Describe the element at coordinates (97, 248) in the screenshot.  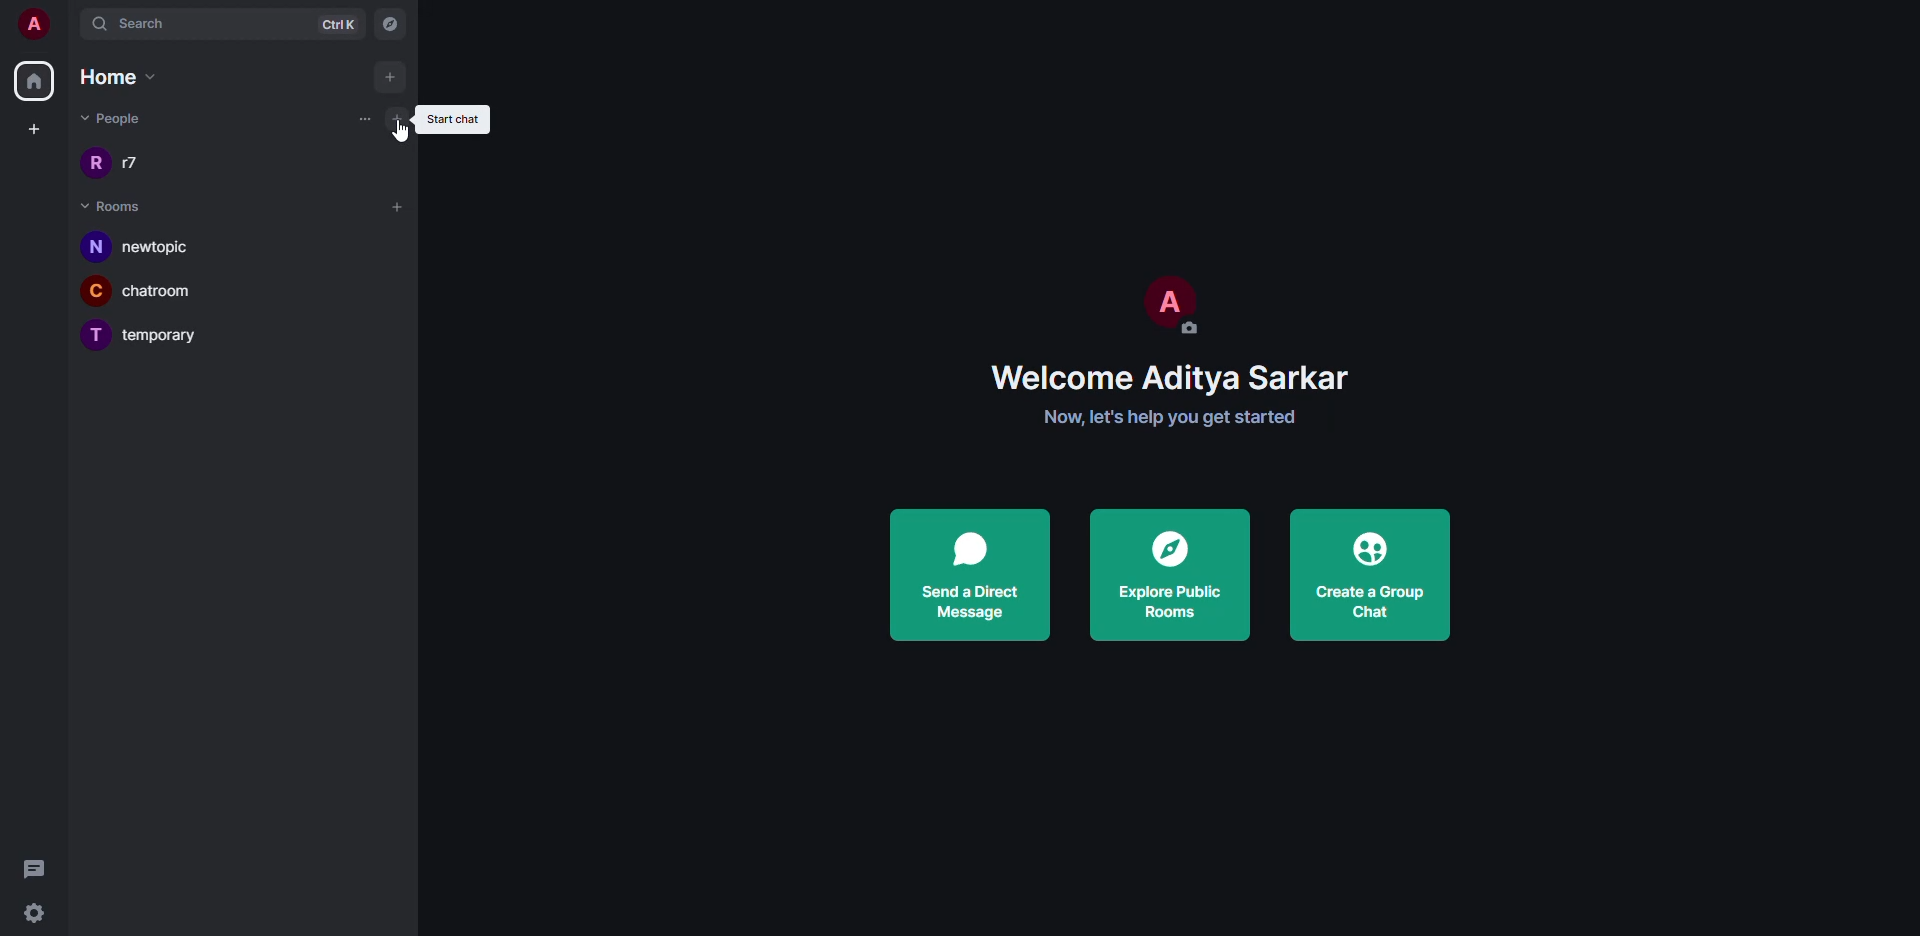
I see `n` at that location.